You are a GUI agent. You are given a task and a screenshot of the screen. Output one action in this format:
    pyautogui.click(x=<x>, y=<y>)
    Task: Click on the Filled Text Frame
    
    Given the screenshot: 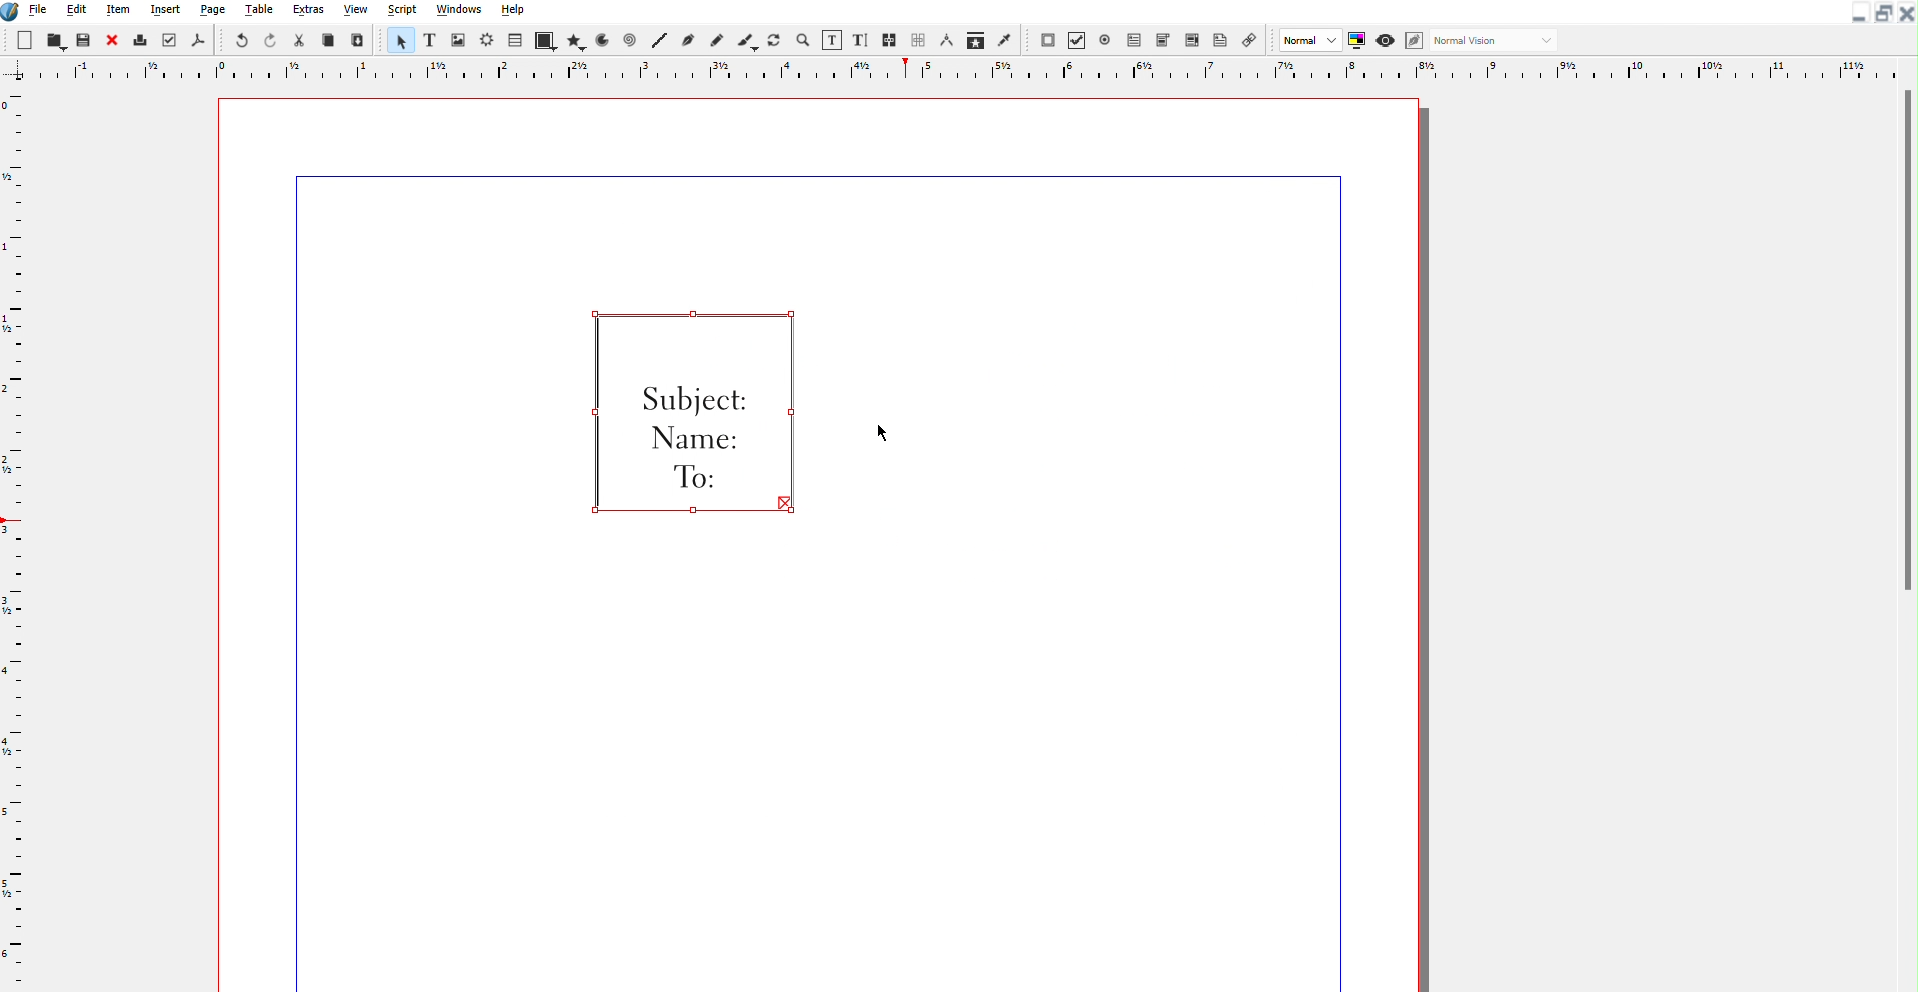 What is the action you would take?
    pyautogui.click(x=690, y=412)
    